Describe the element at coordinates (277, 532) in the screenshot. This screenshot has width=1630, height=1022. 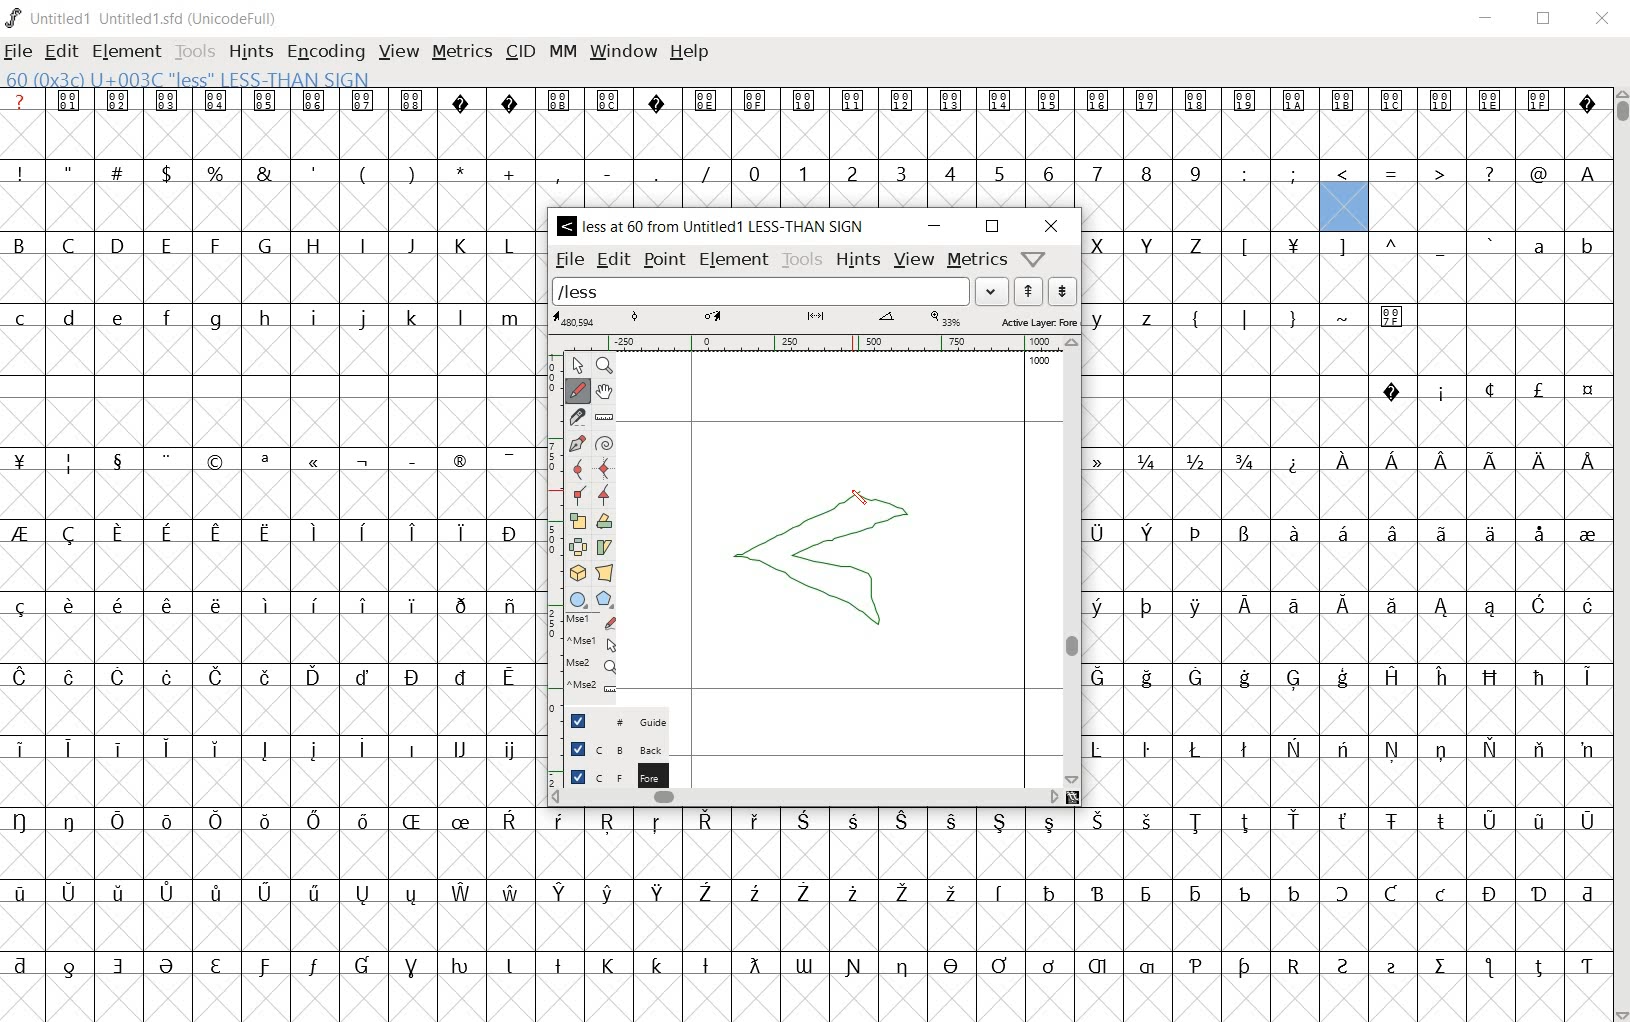
I see `special letters` at that location.